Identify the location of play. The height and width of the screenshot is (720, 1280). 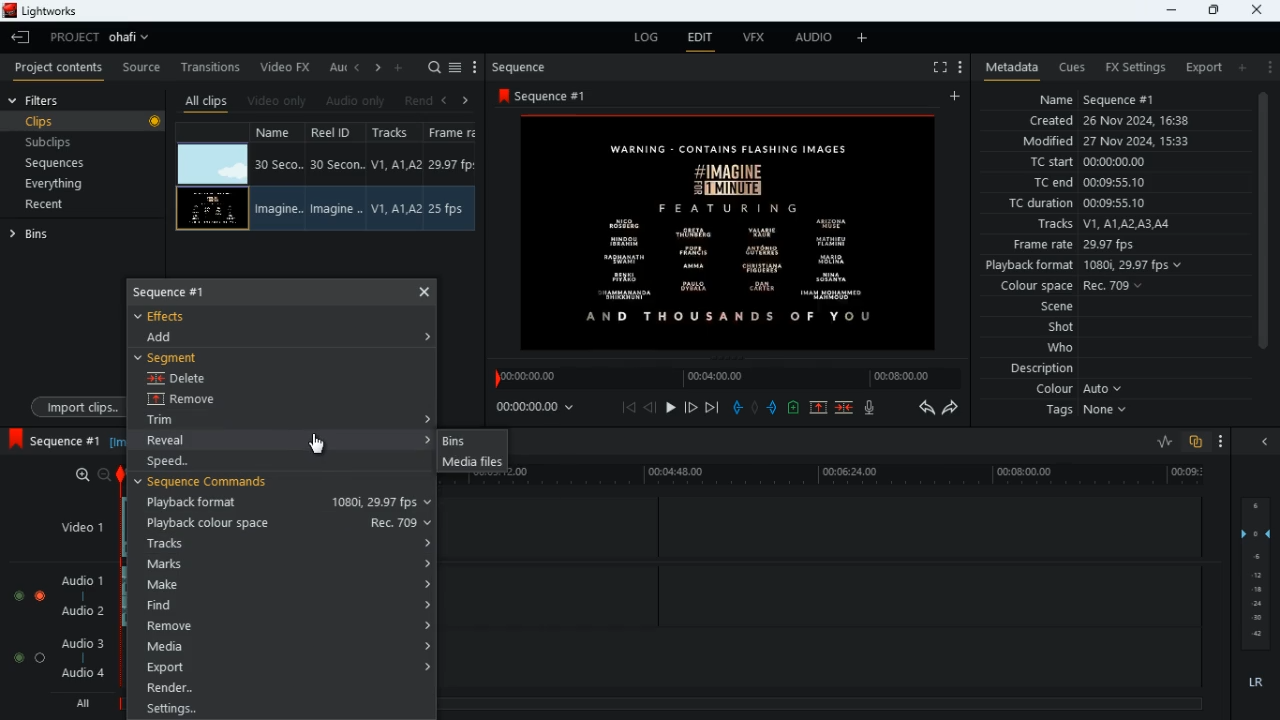
(672, 406).